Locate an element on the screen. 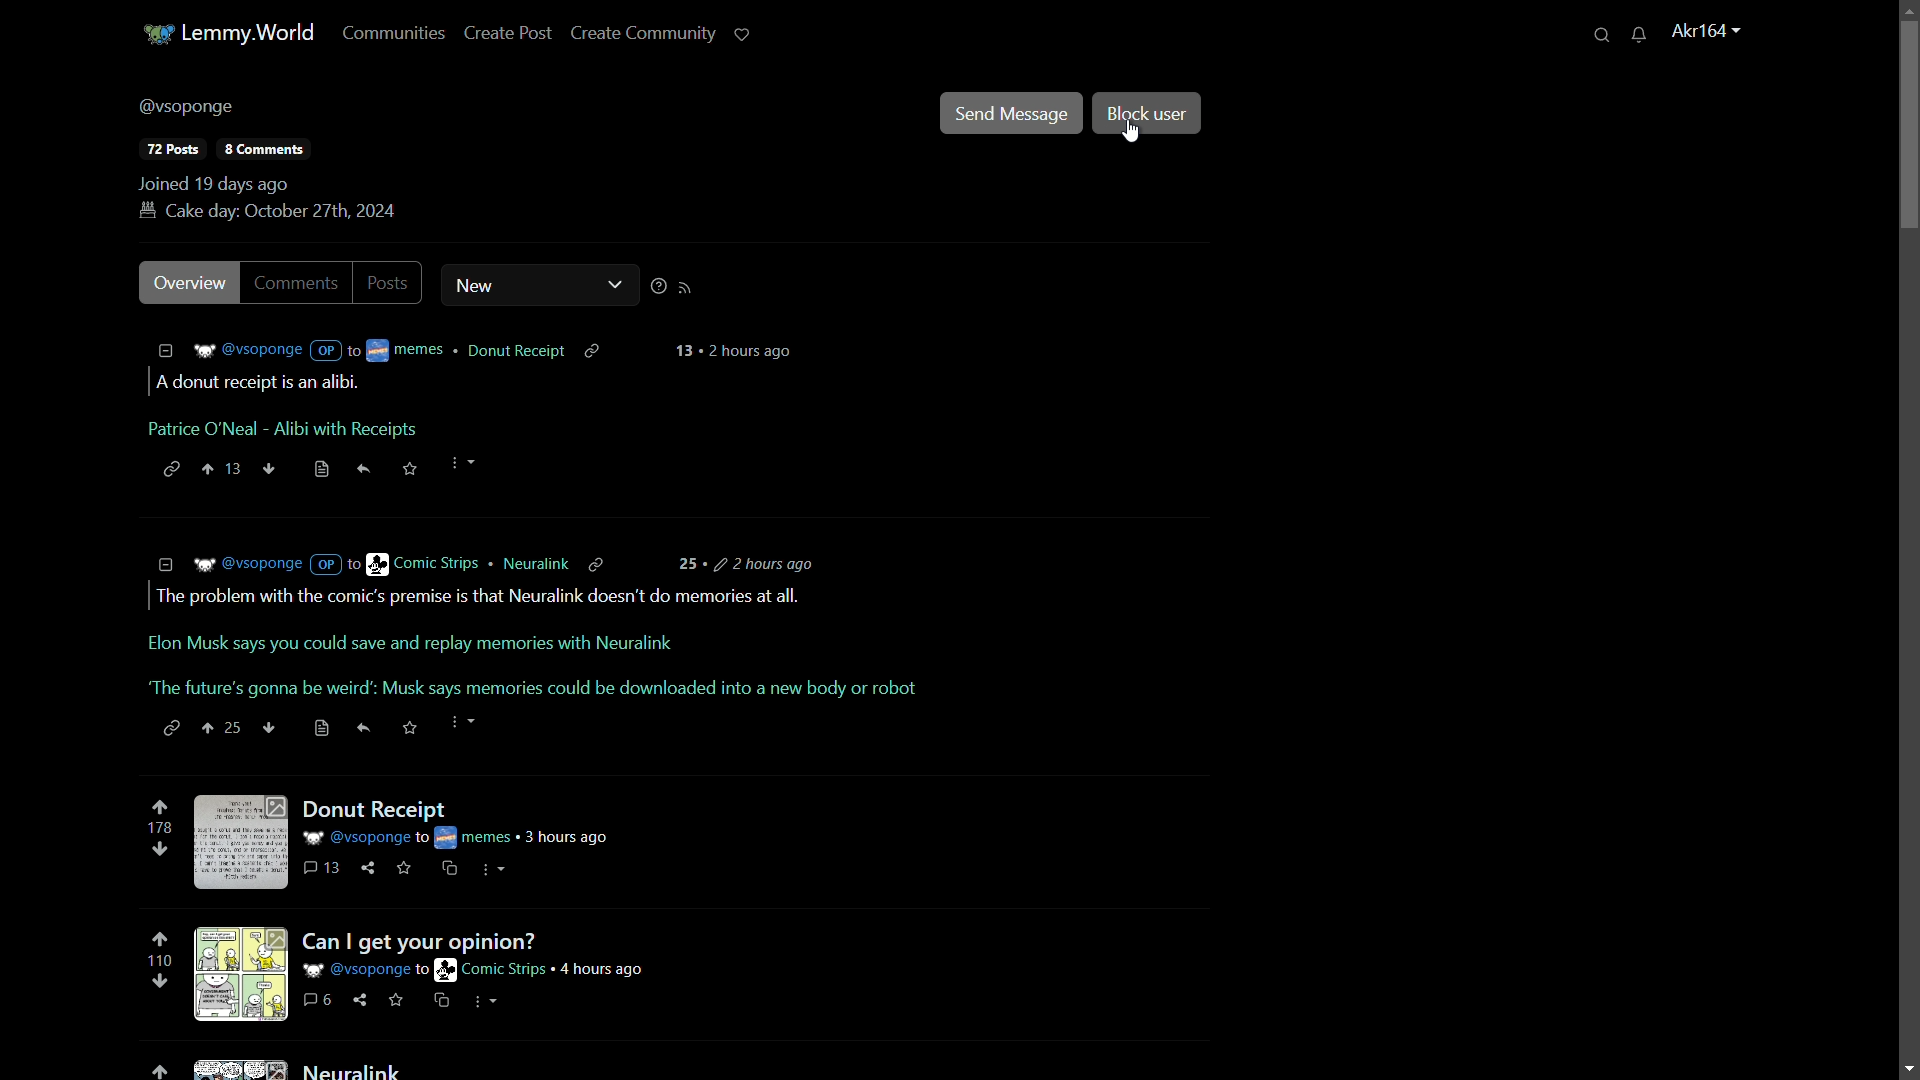 The height and width of the screenshot is (1080, 1920). upvote is located at coordinates (159, 942).